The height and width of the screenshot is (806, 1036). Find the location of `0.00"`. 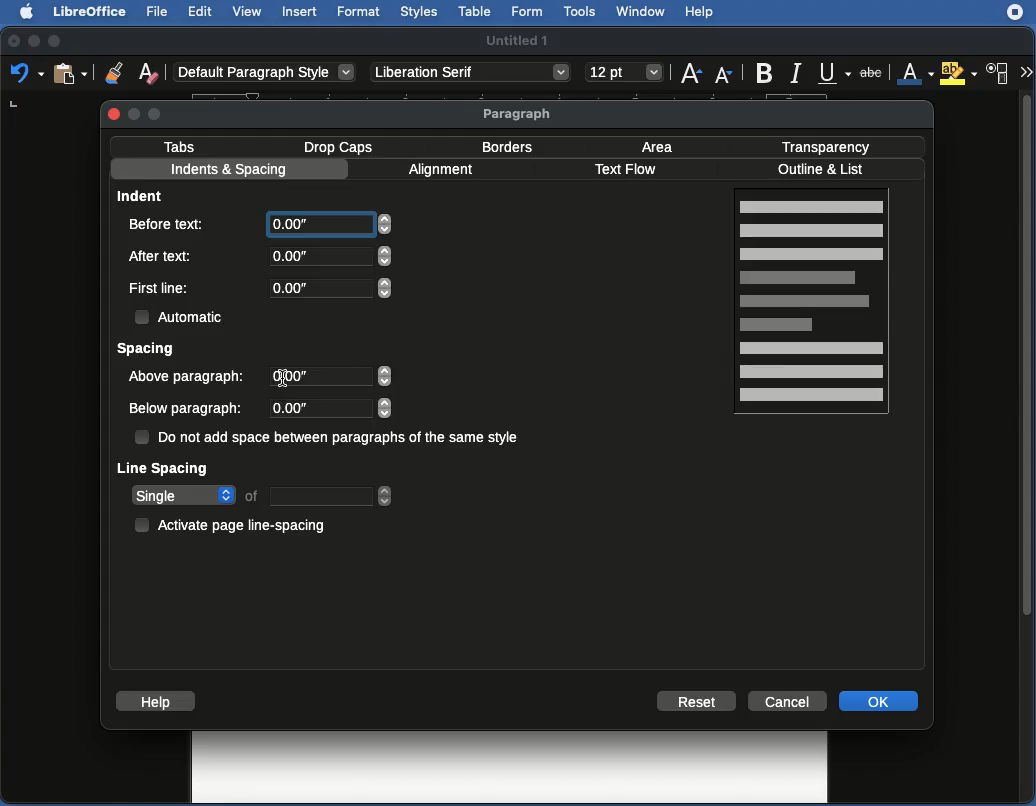

0.00" is located at coordinates (330, 377).